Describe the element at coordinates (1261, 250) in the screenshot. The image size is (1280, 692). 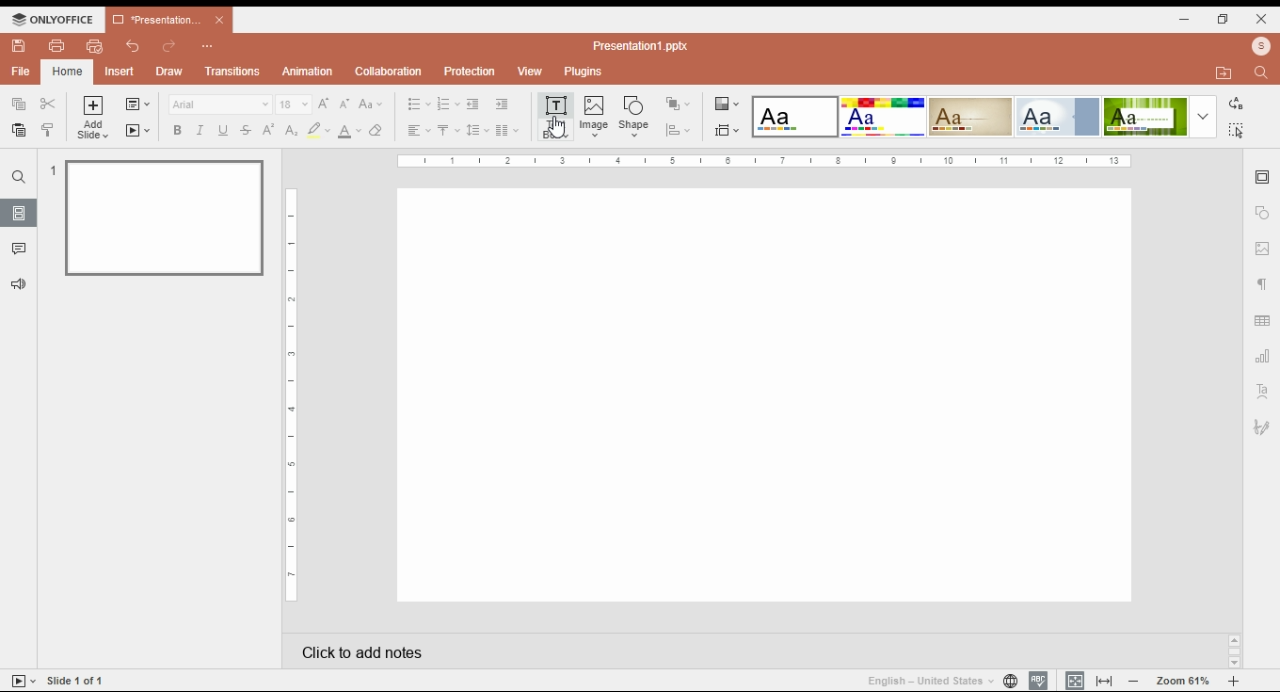
I see `image settings` at that location.